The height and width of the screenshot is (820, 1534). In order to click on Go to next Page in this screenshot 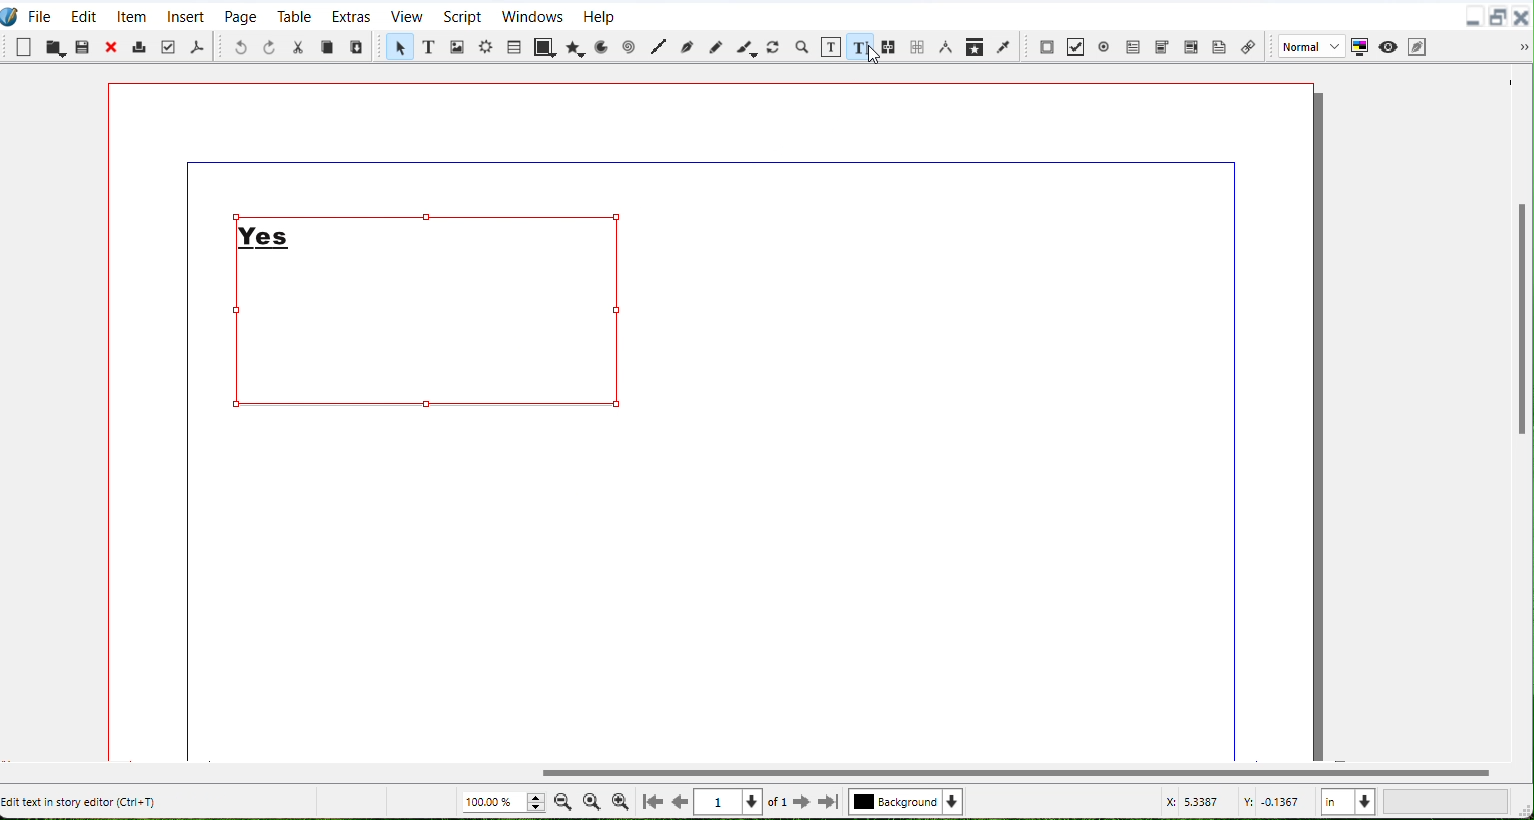, I will do `click(802, 803)`.